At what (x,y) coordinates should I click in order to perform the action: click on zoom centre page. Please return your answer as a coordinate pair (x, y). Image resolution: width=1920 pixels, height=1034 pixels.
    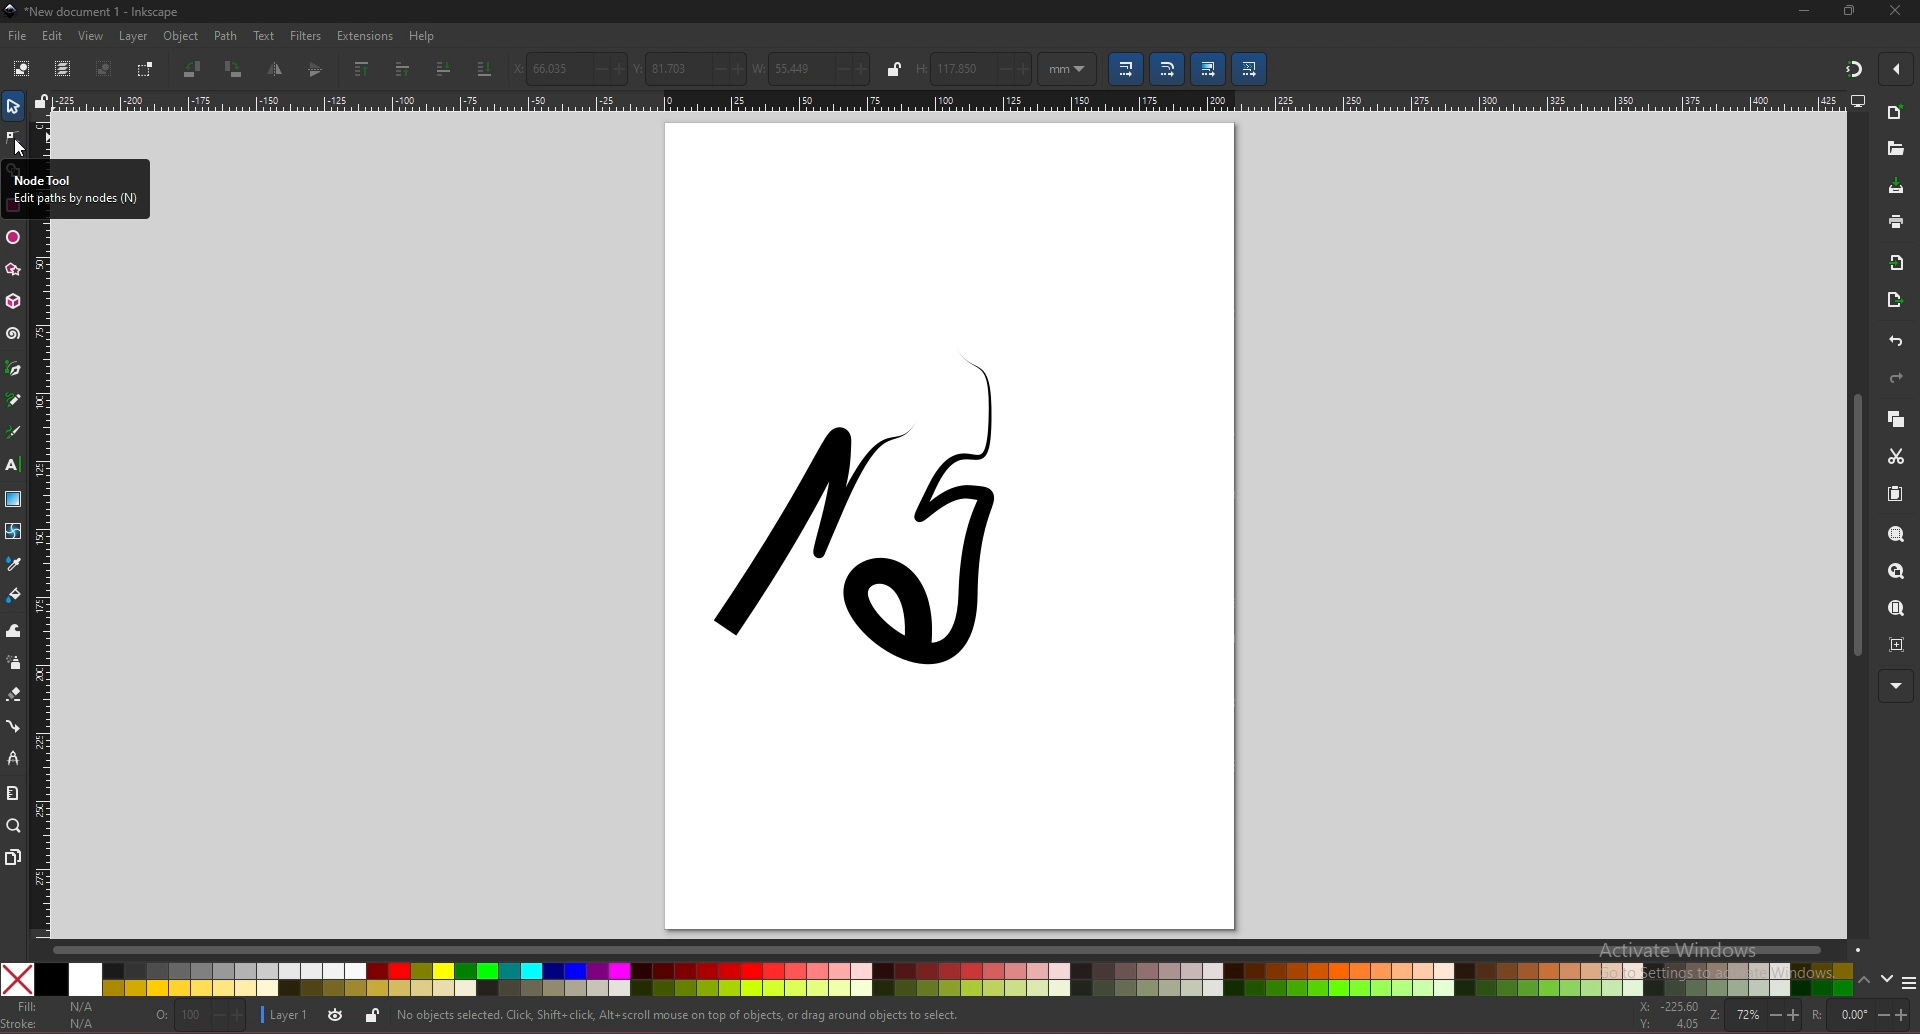
    Looking at the image, I should click on (1897, 644).